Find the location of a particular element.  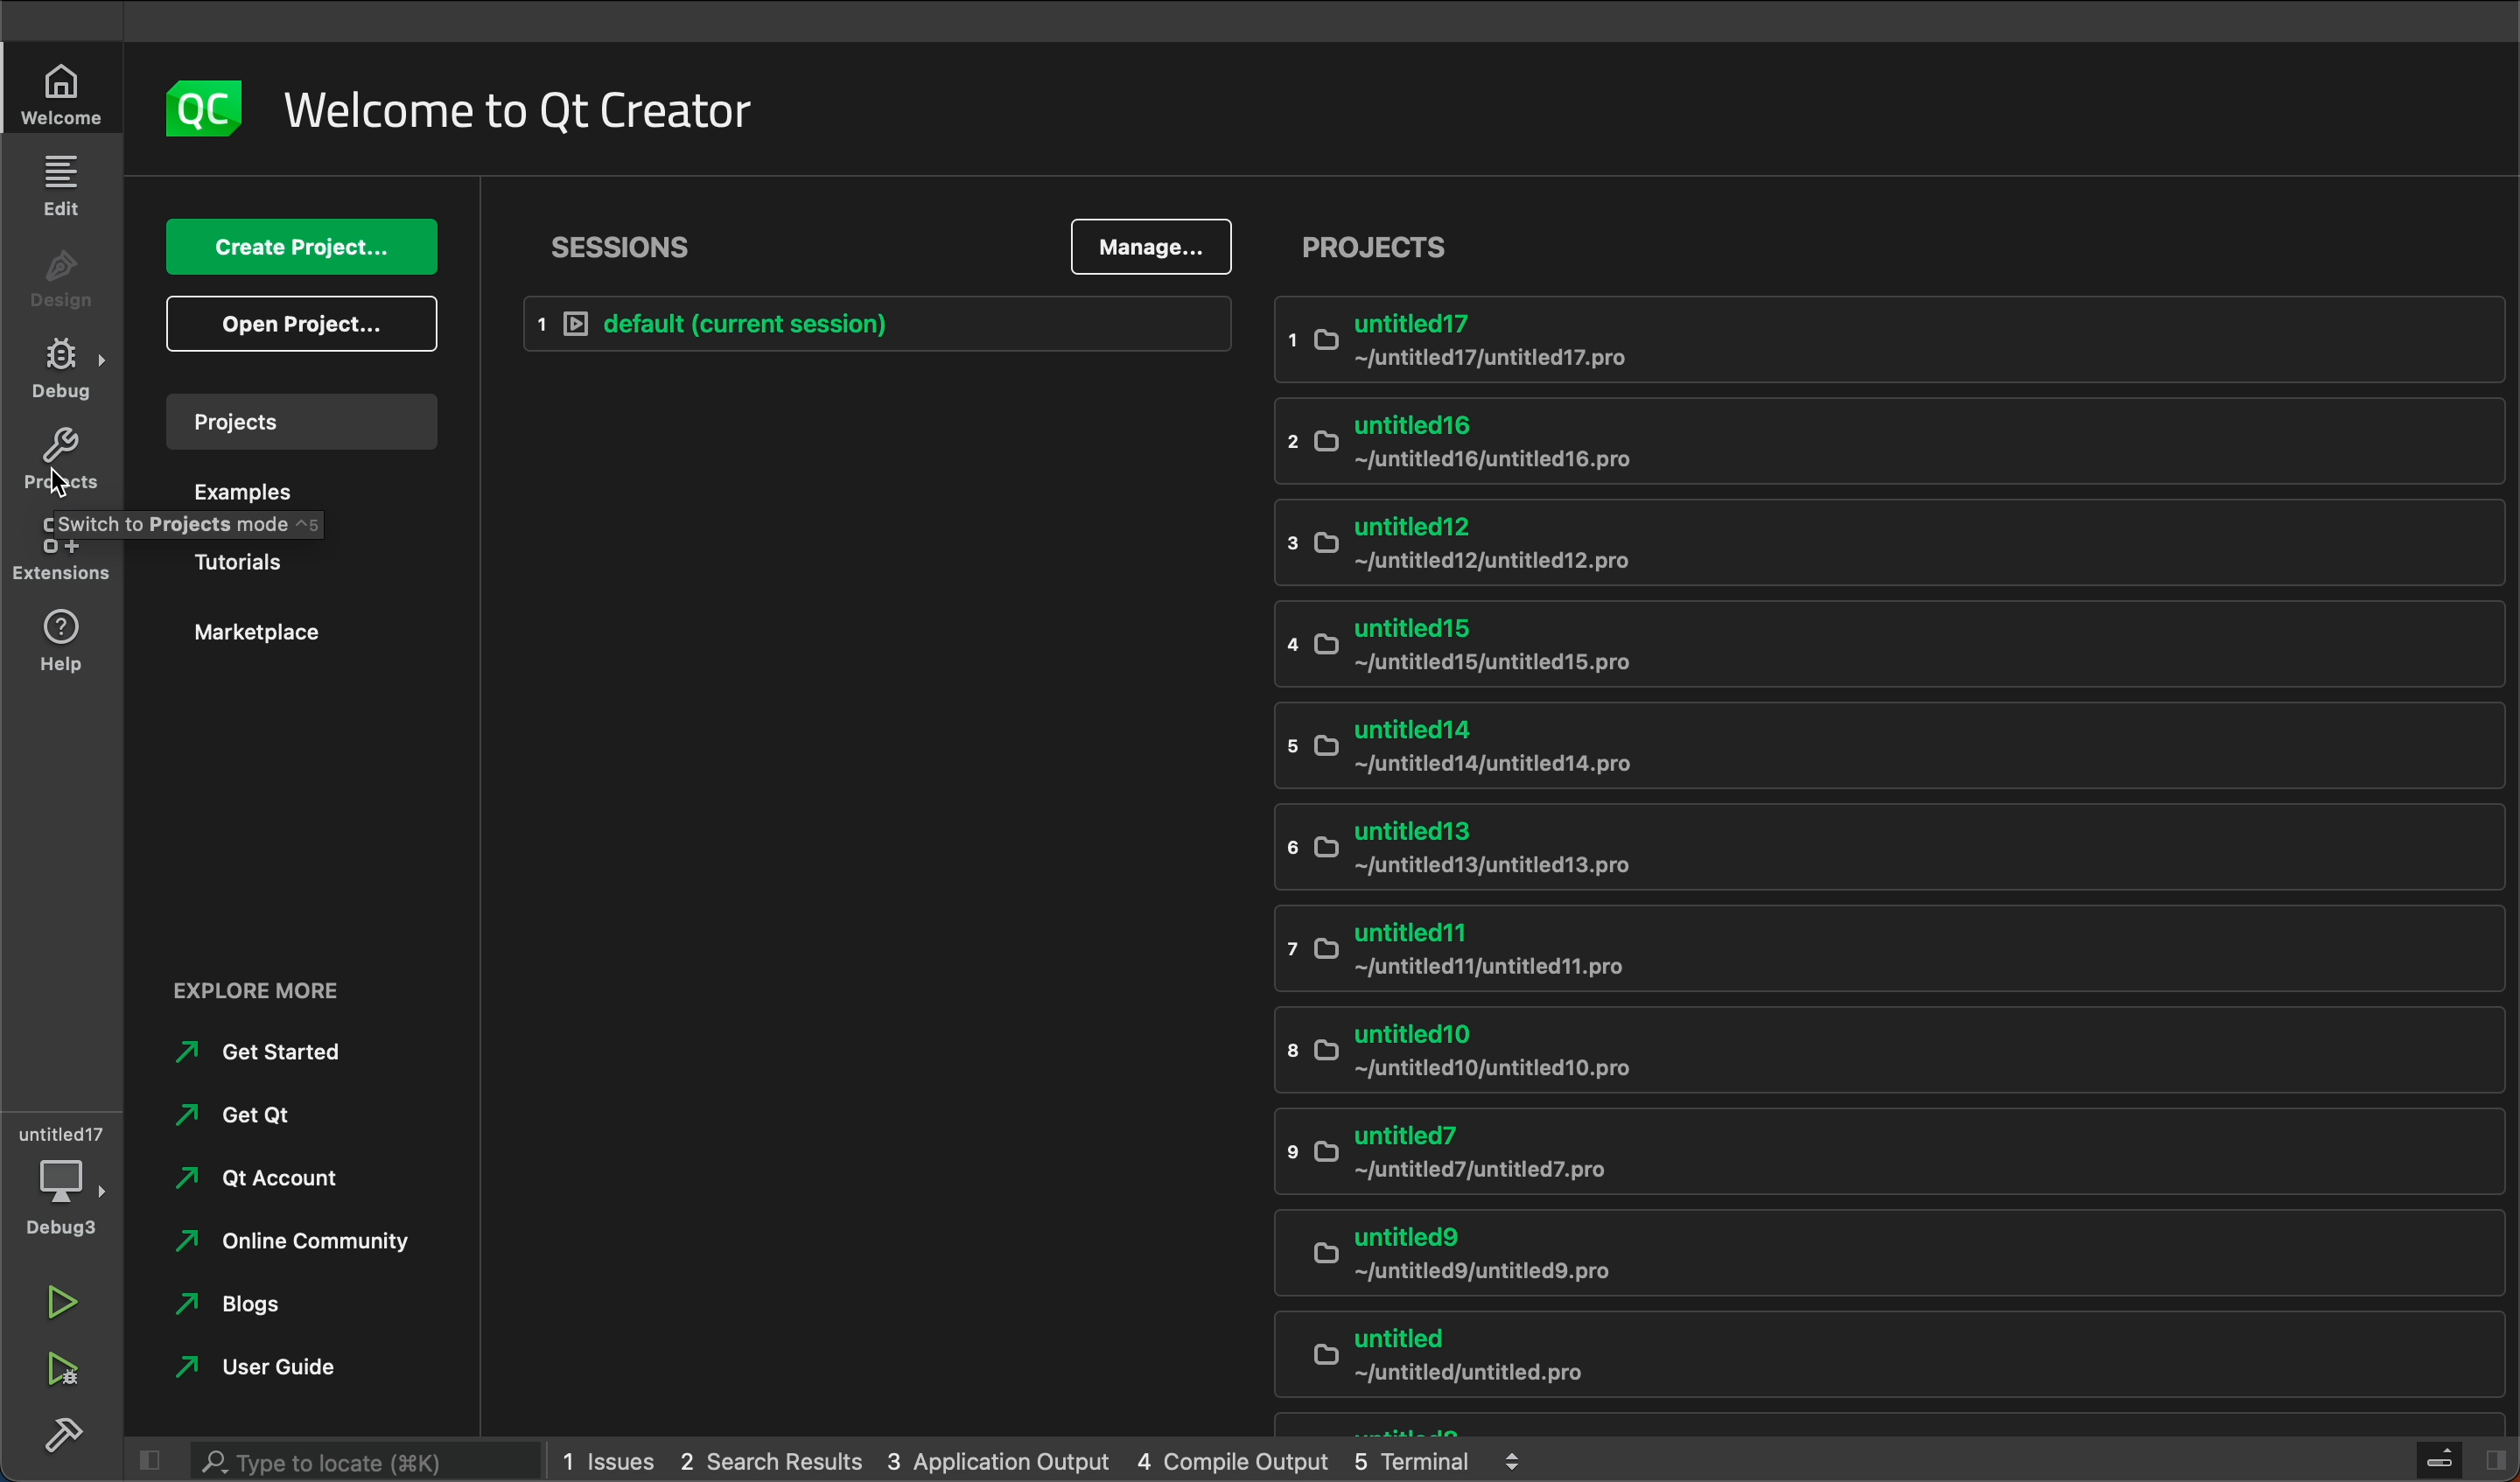

issues is located at coordinates (612, 1460).